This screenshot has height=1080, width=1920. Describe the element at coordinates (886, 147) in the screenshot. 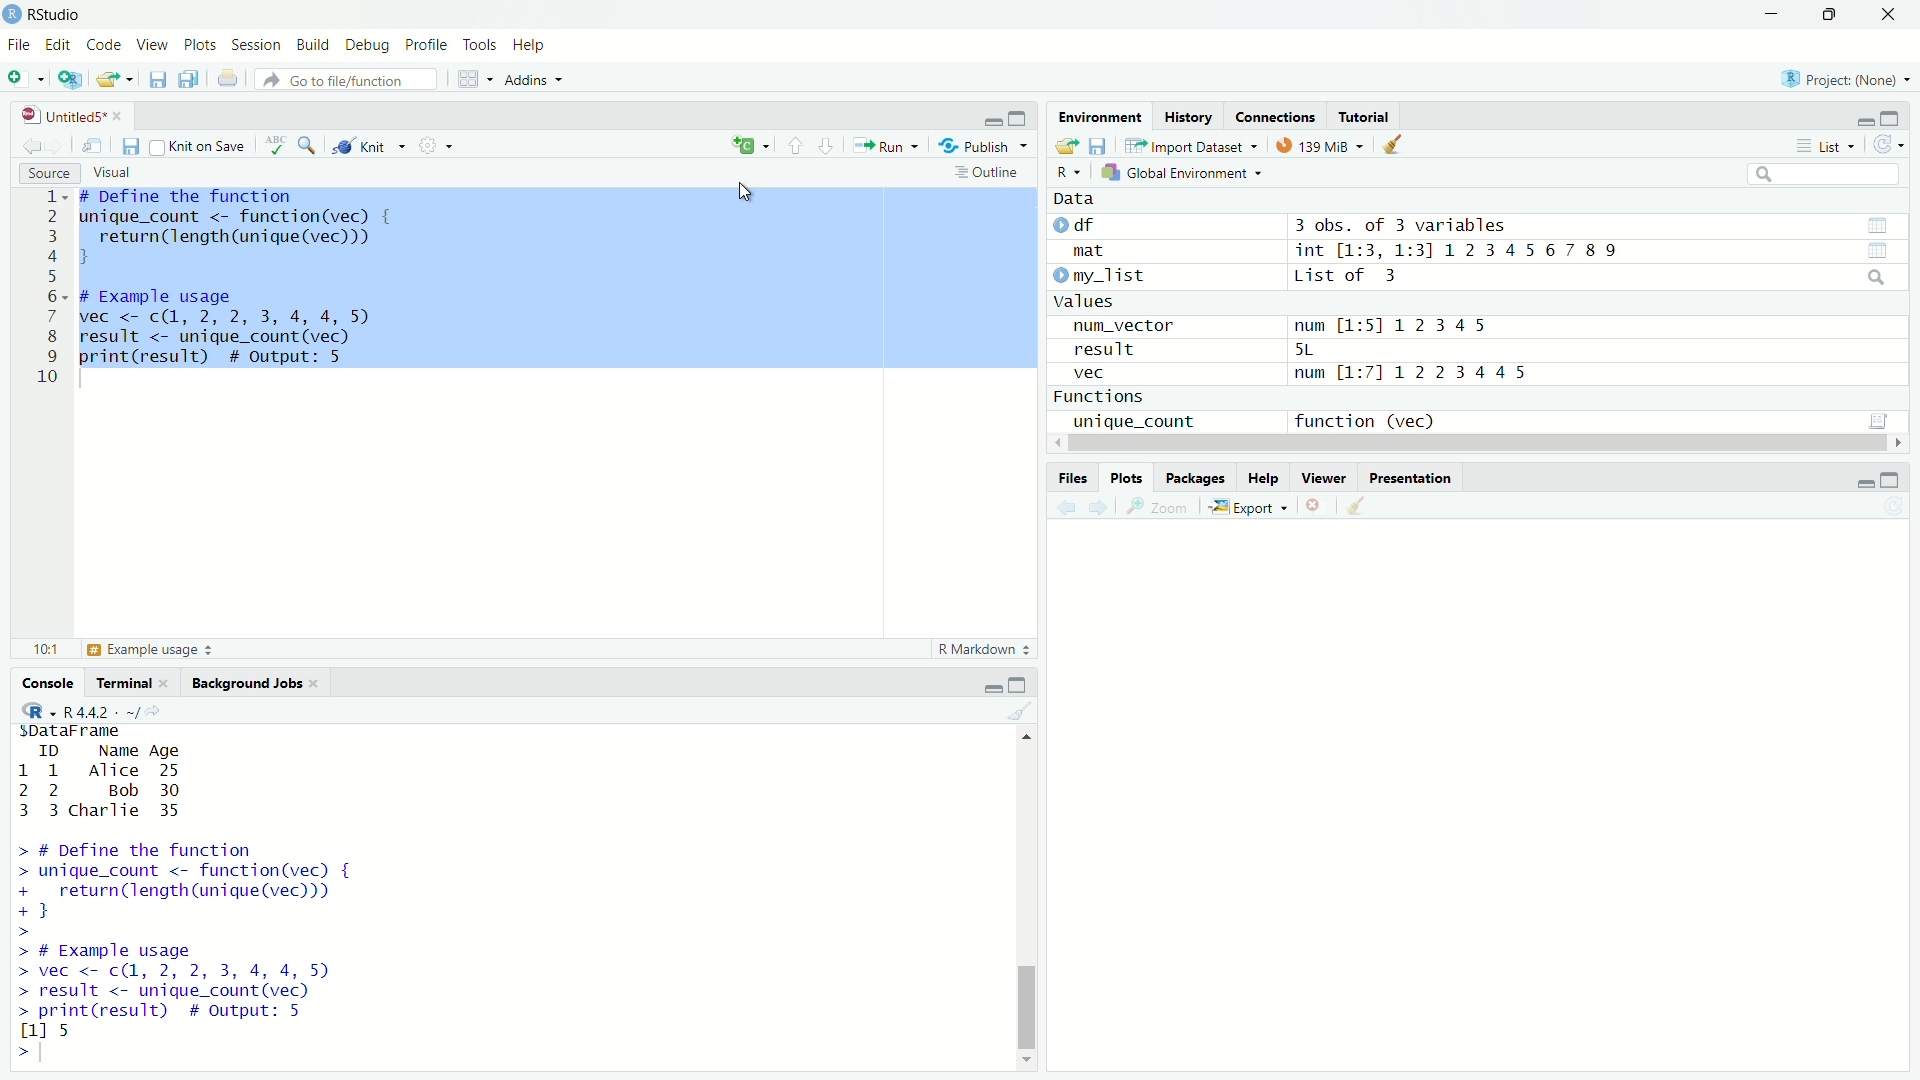

I see `Run` at that location.